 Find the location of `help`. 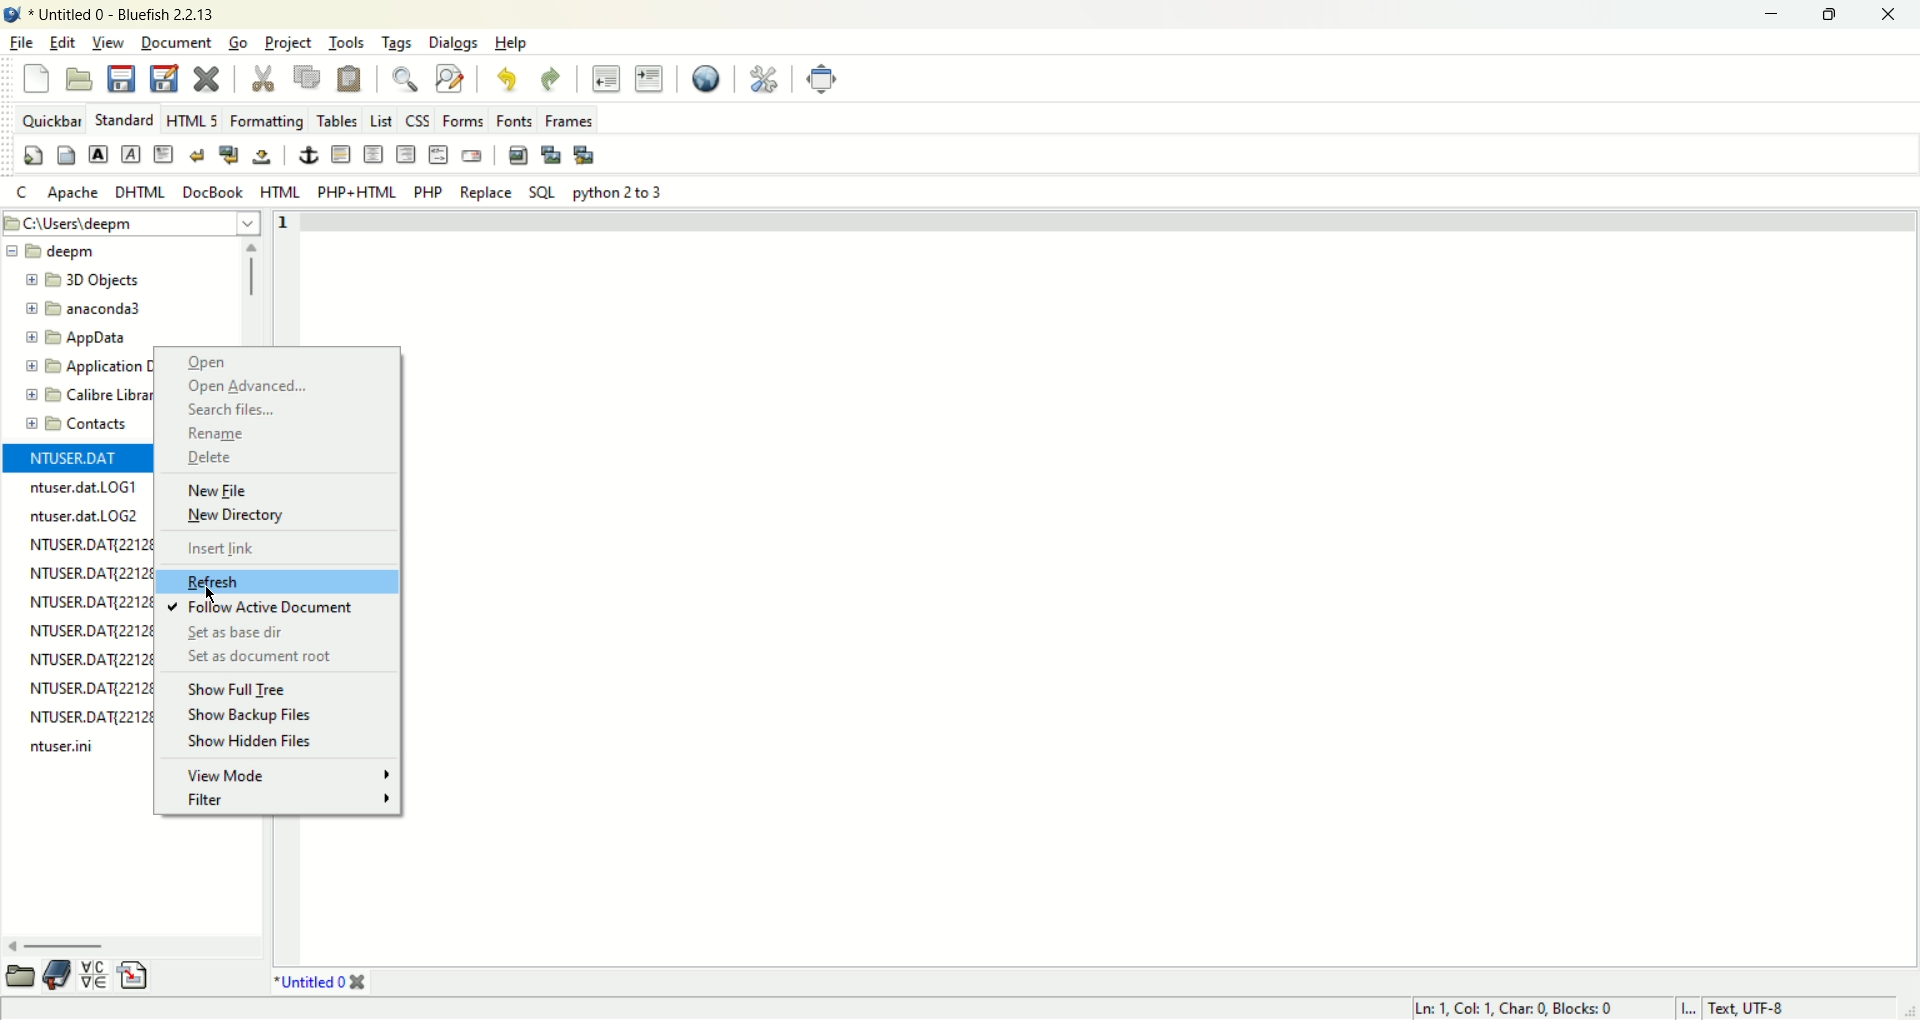

help is located at coordinates (517, 43).